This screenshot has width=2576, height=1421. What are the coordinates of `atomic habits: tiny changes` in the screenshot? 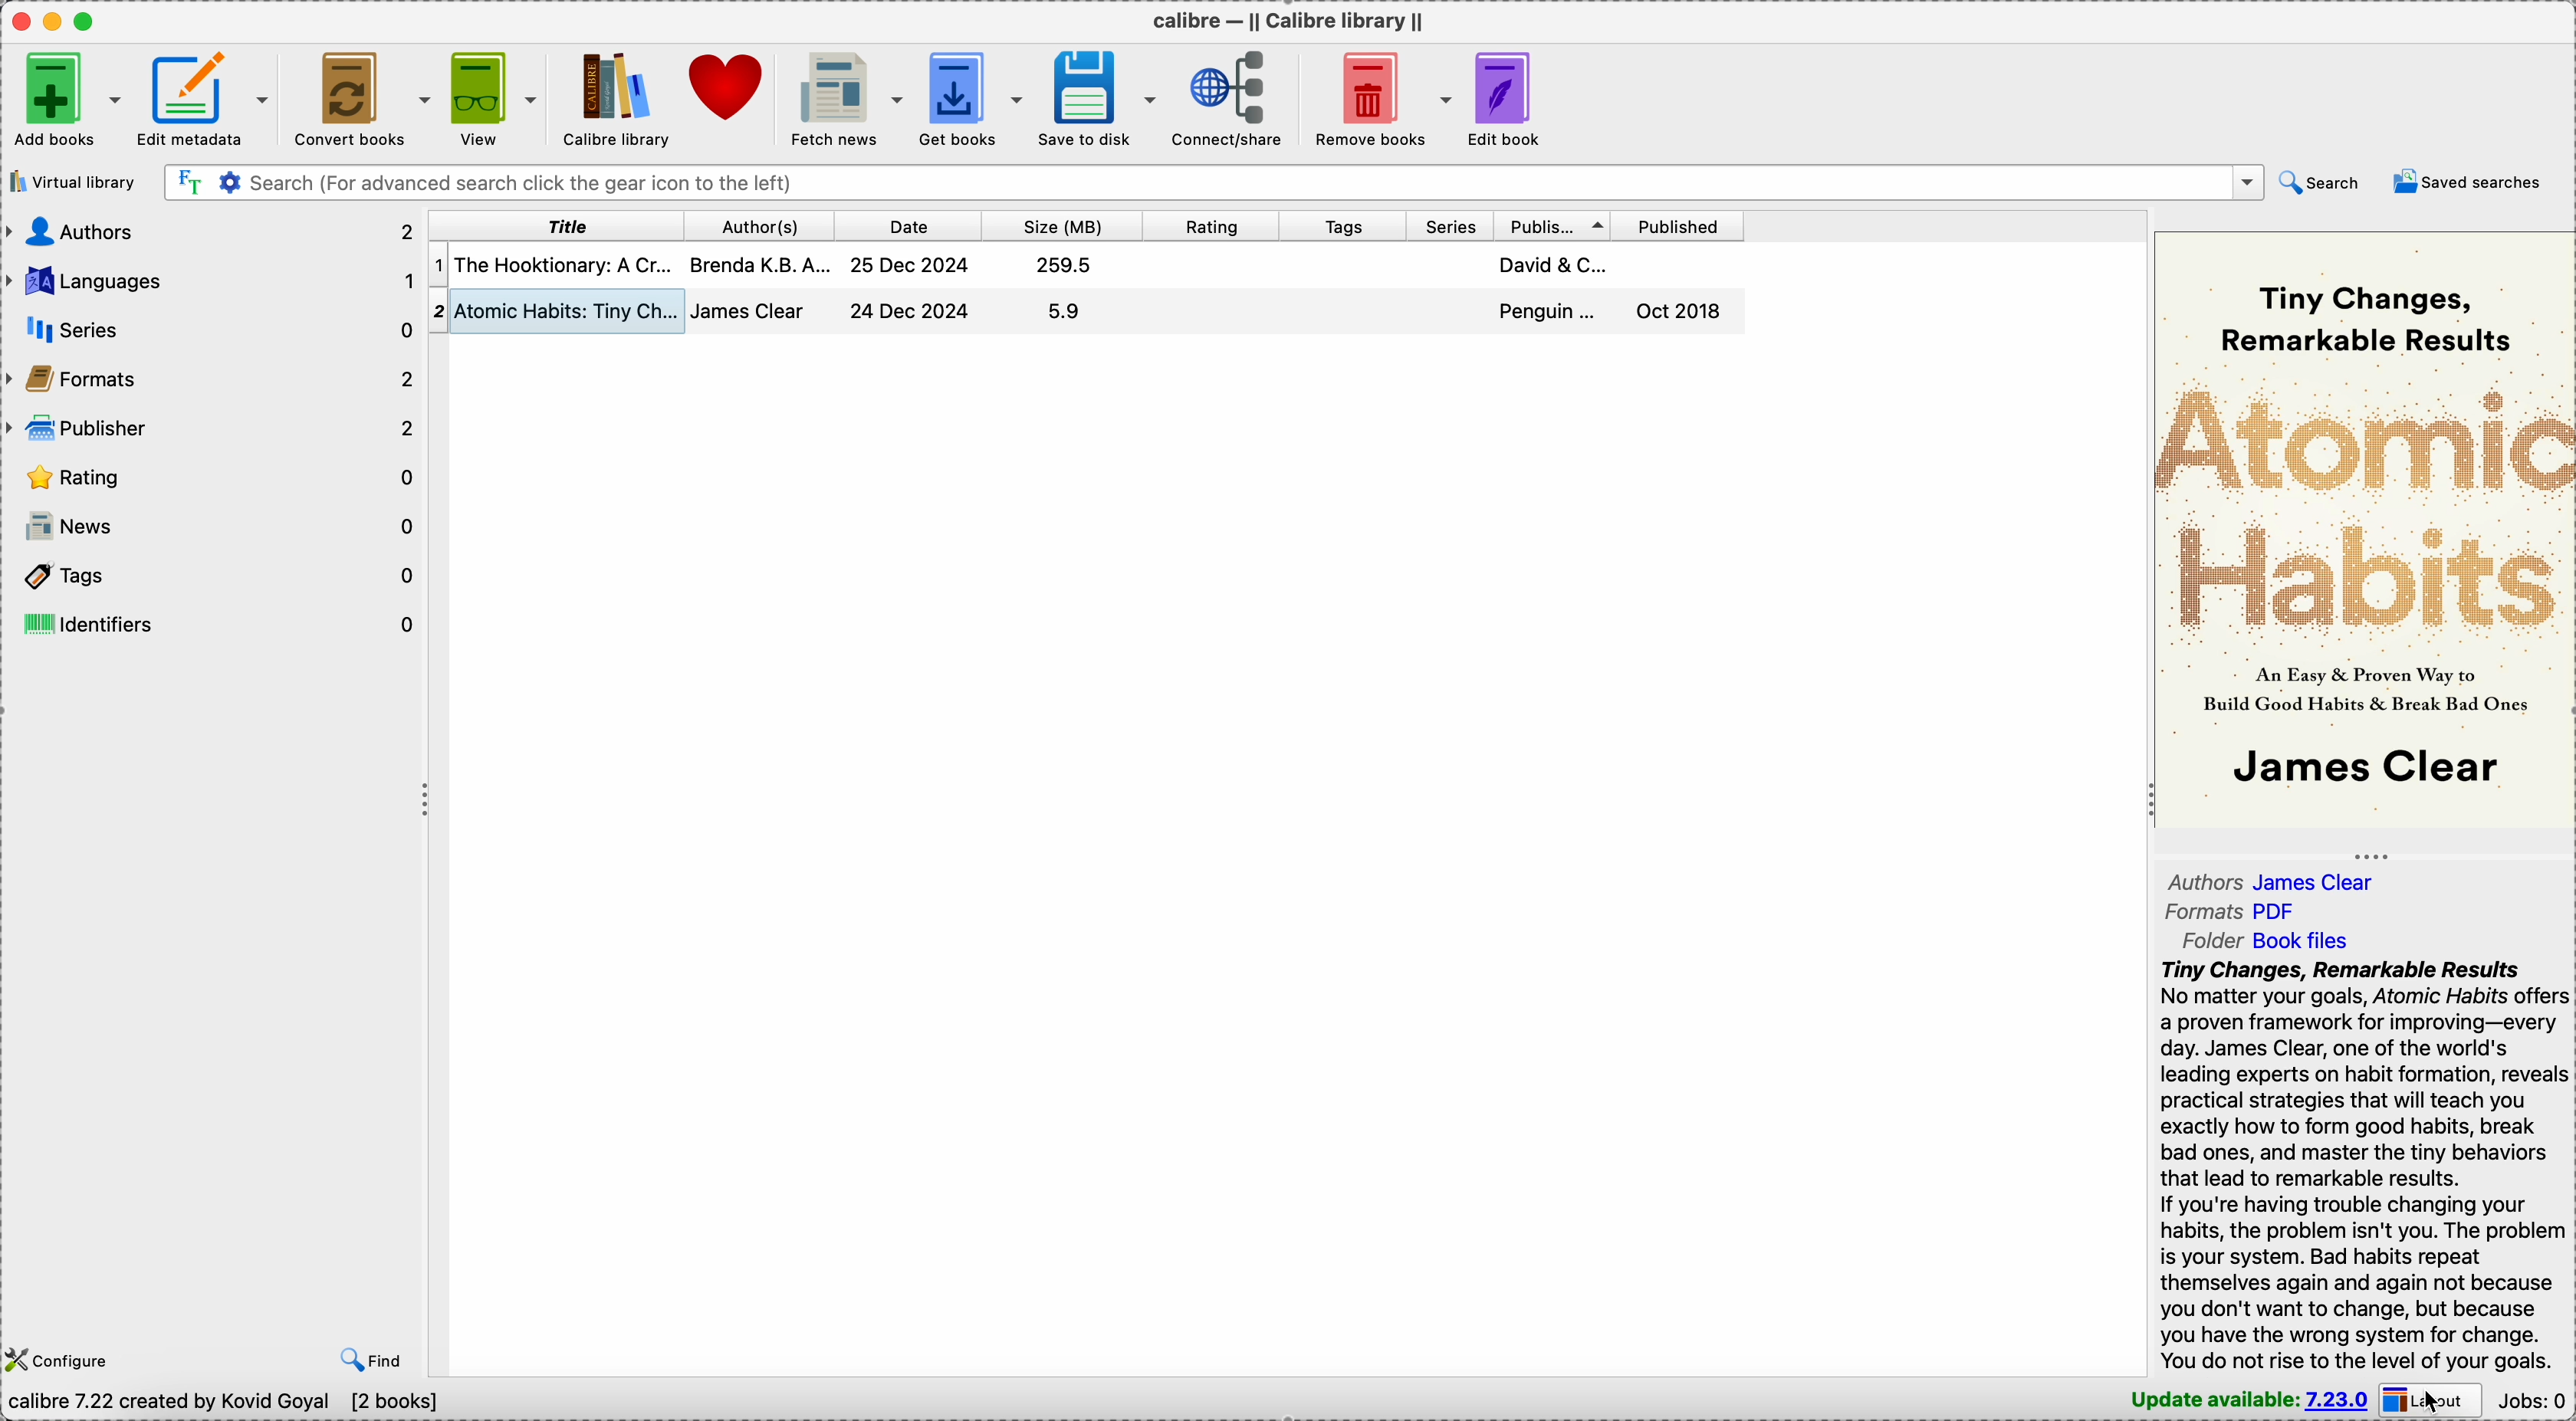 It's located at (569, 311).